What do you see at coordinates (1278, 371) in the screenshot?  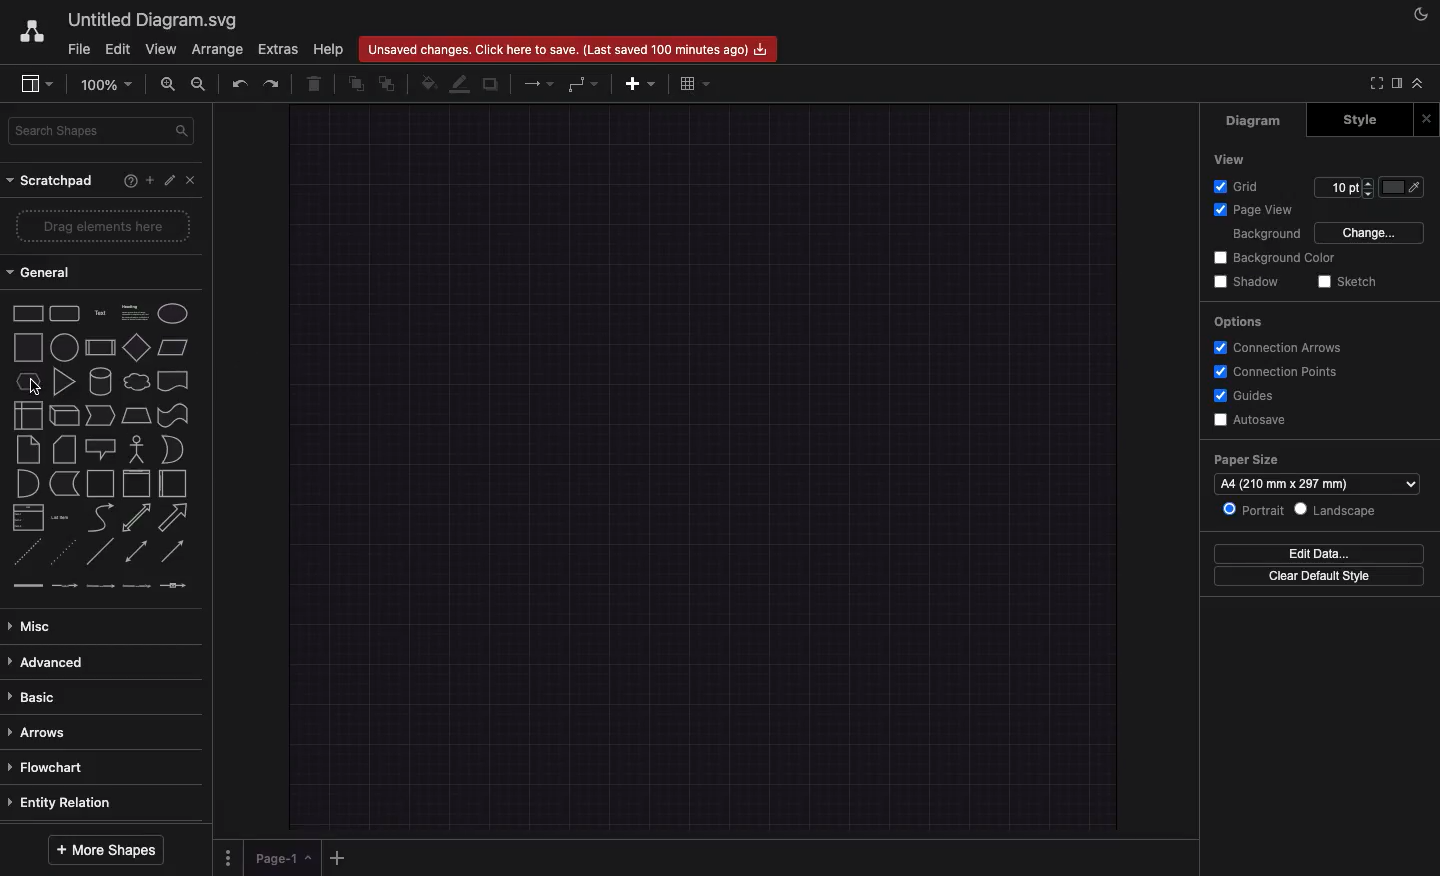 I see `Connection points` at bounding box center [1278, 371].